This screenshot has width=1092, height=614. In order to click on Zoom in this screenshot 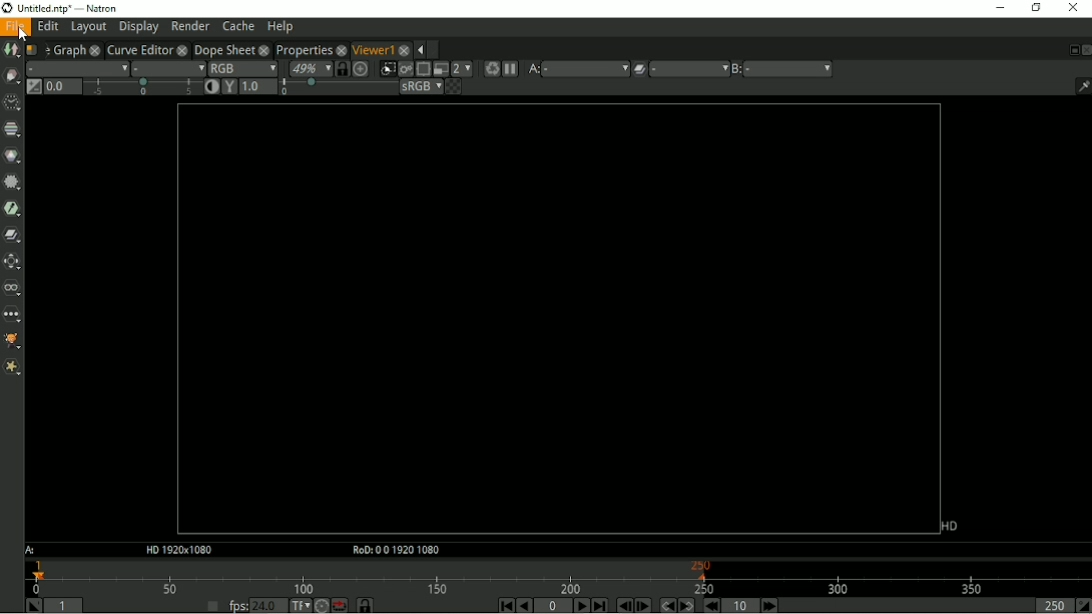, I will do `click(309, 68)`.